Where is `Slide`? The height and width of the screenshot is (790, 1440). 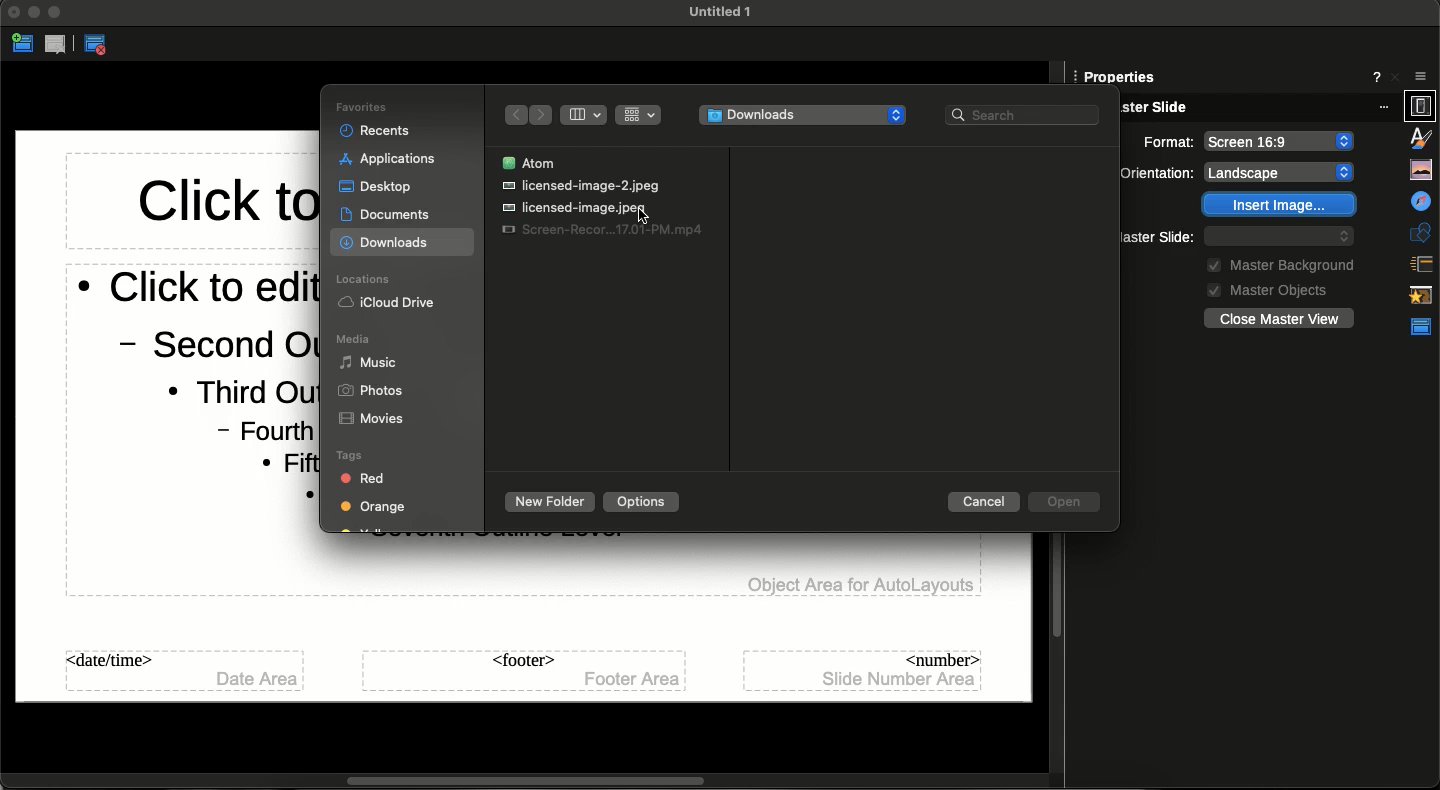
Slide is located at coordinates (1120, 76).